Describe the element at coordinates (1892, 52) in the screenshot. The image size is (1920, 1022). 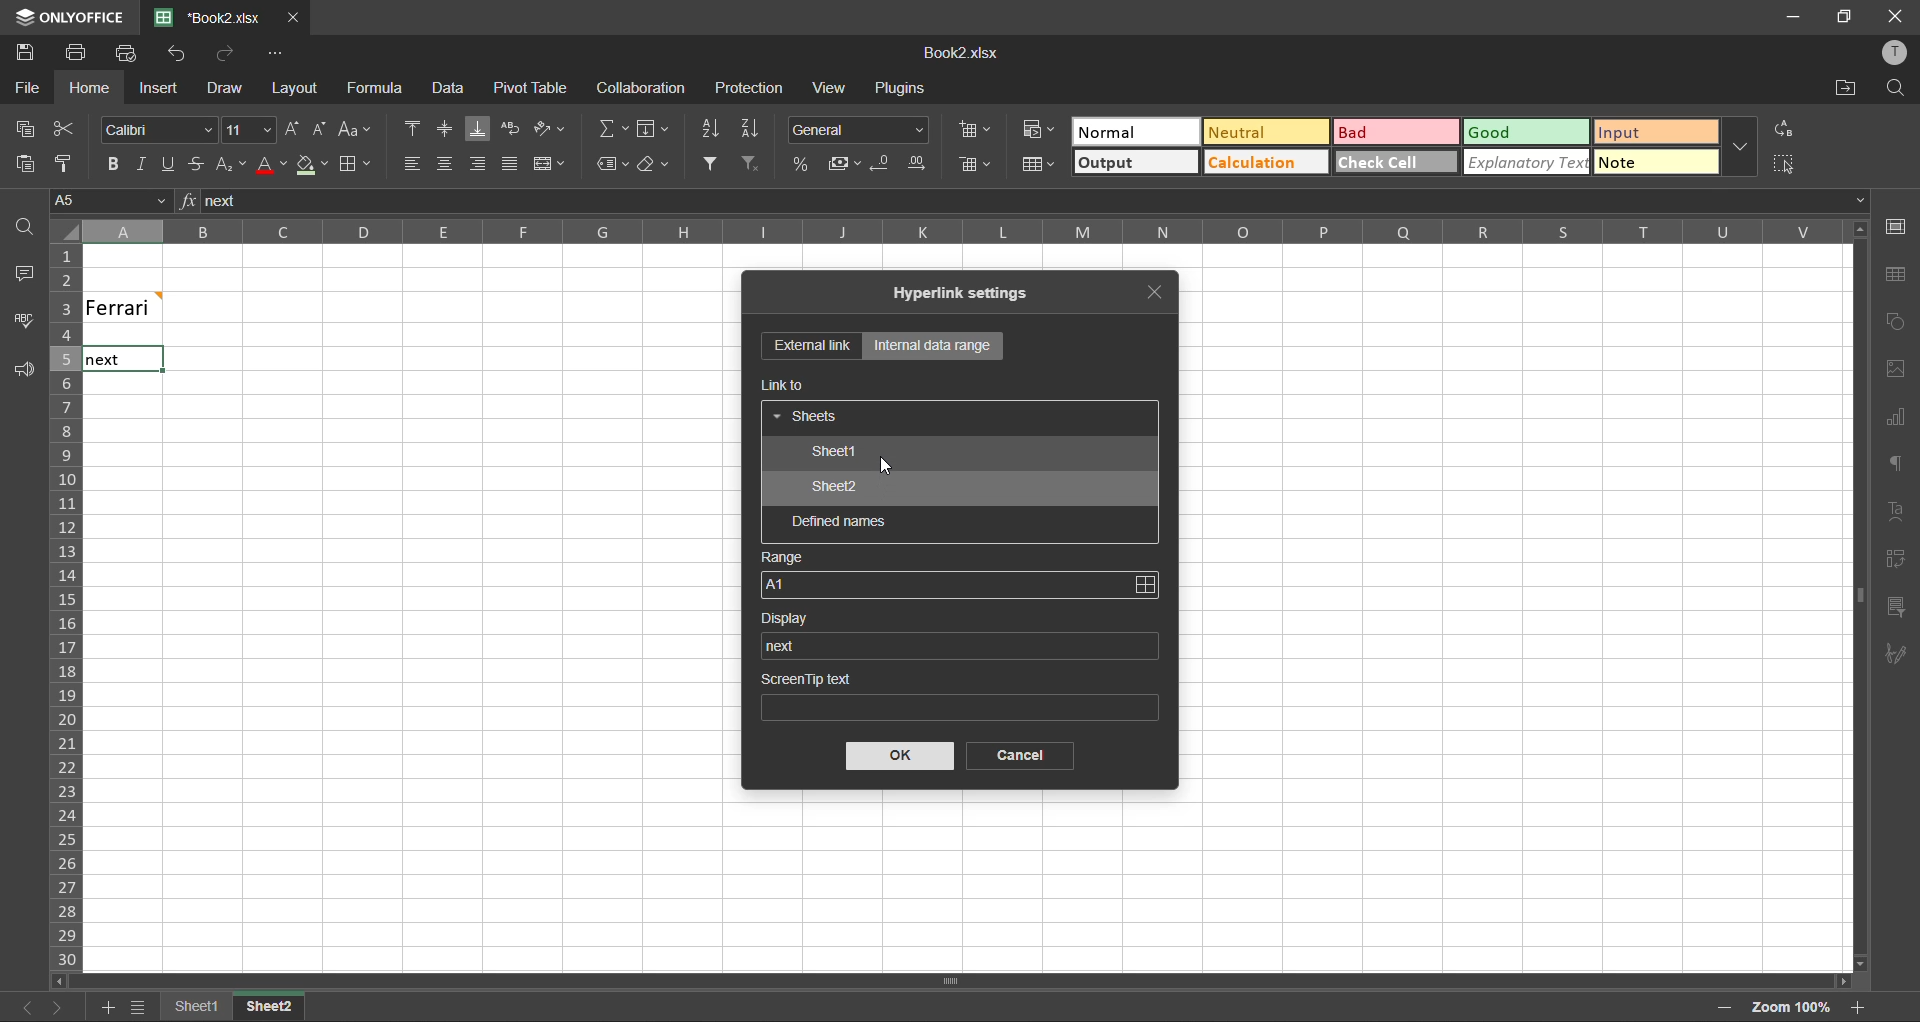
I see `profile` at that location.